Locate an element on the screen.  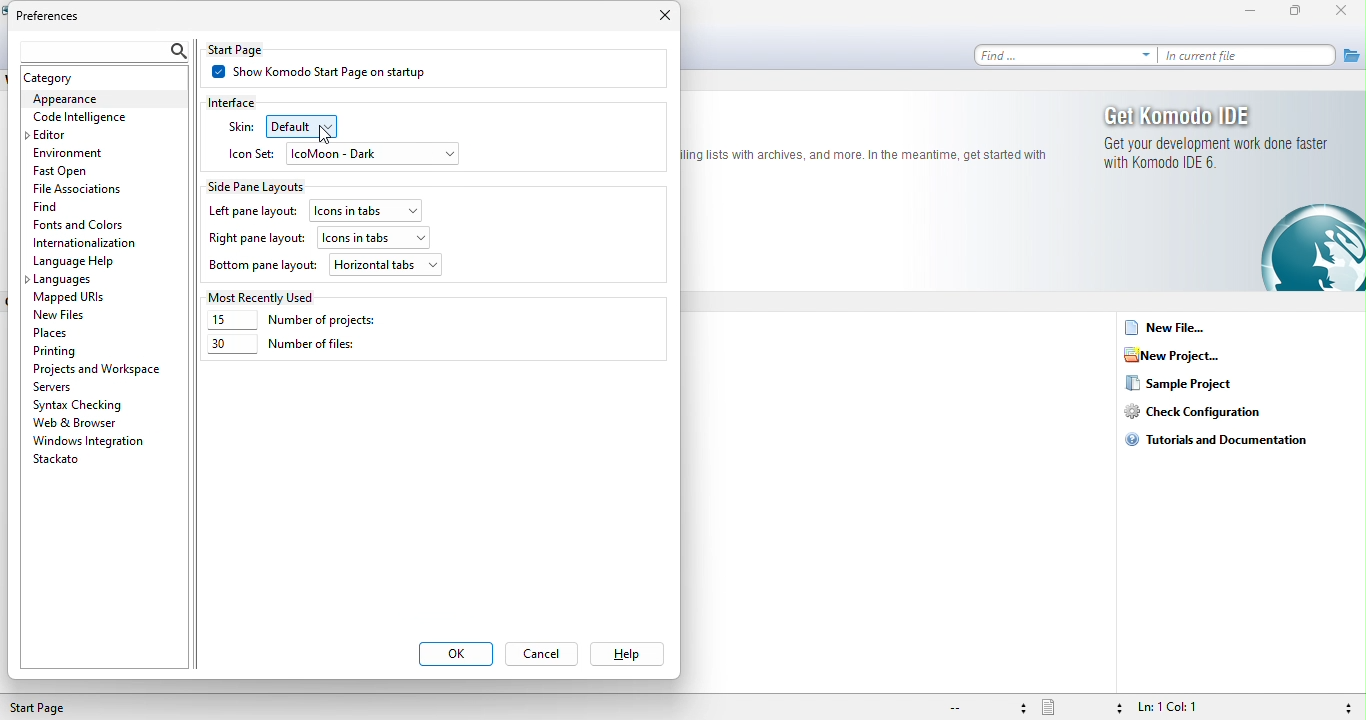
interface is located at coordinates (245, 101).